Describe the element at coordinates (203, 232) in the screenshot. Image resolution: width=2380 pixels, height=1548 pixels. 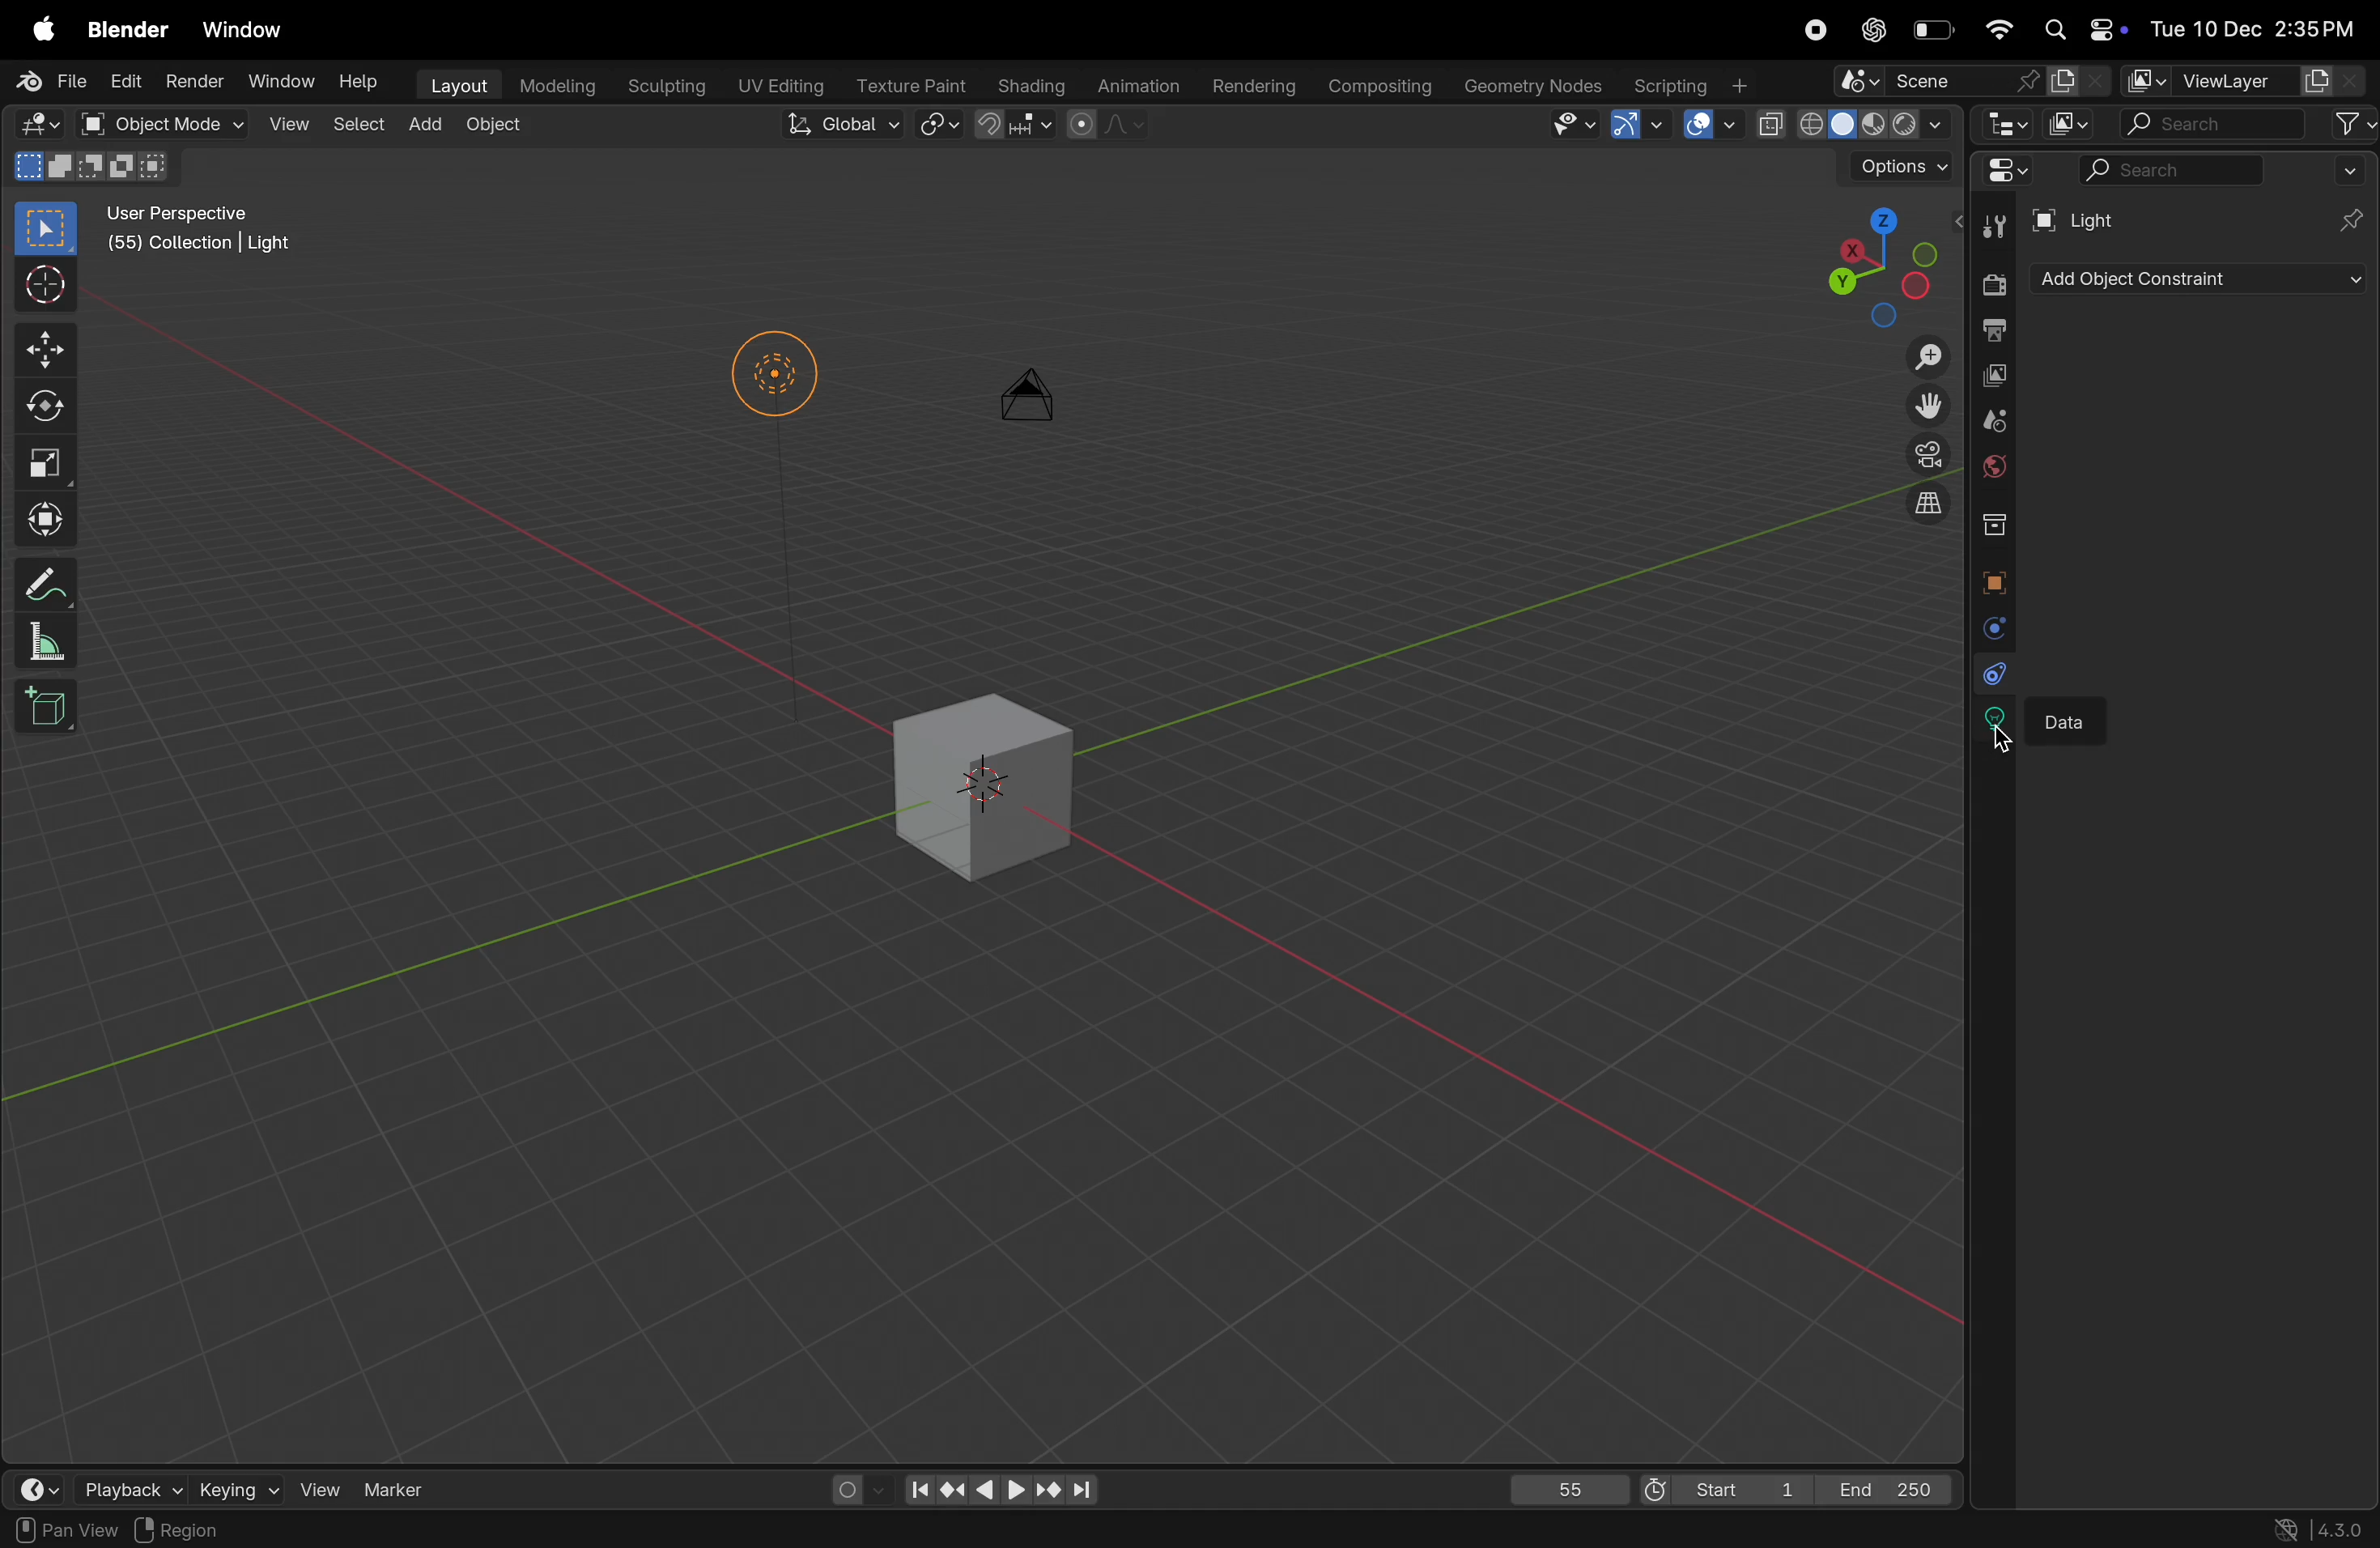
I see `User perspective` at that location.